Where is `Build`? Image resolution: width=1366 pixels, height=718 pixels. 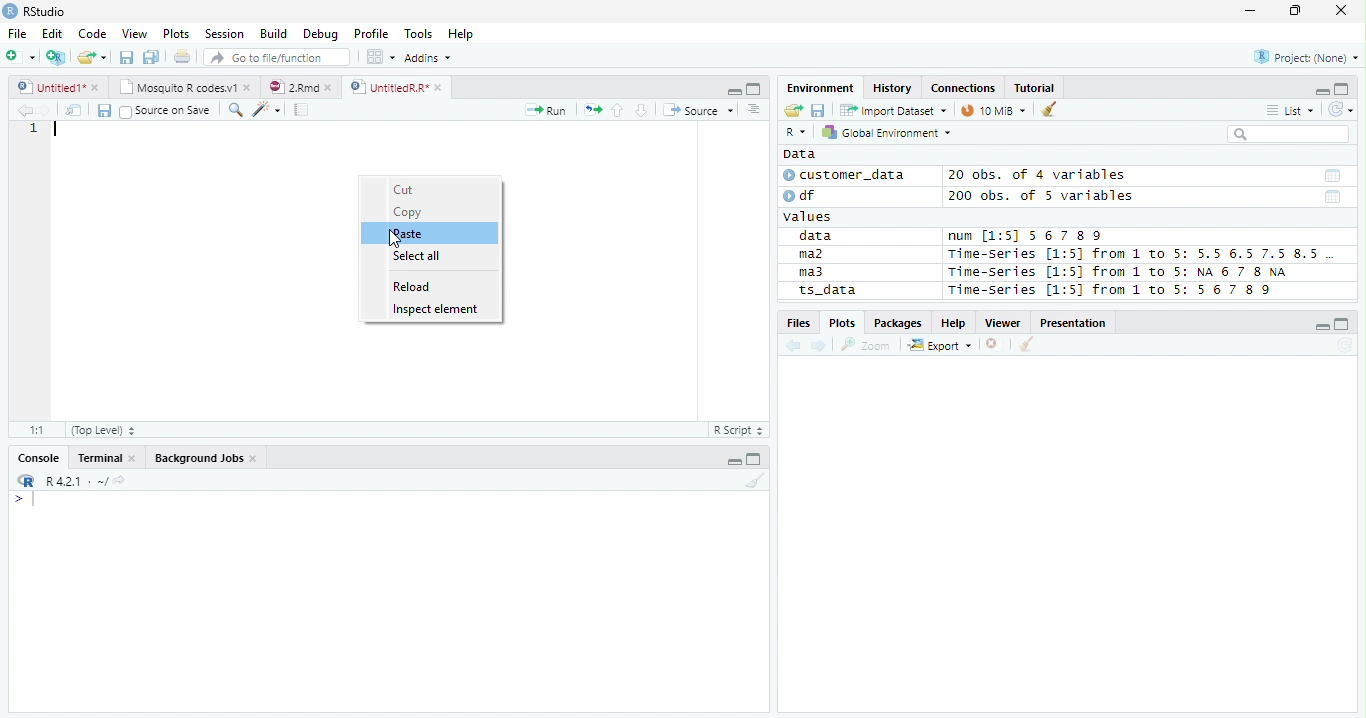
Build is located at coordinates (276, 35).